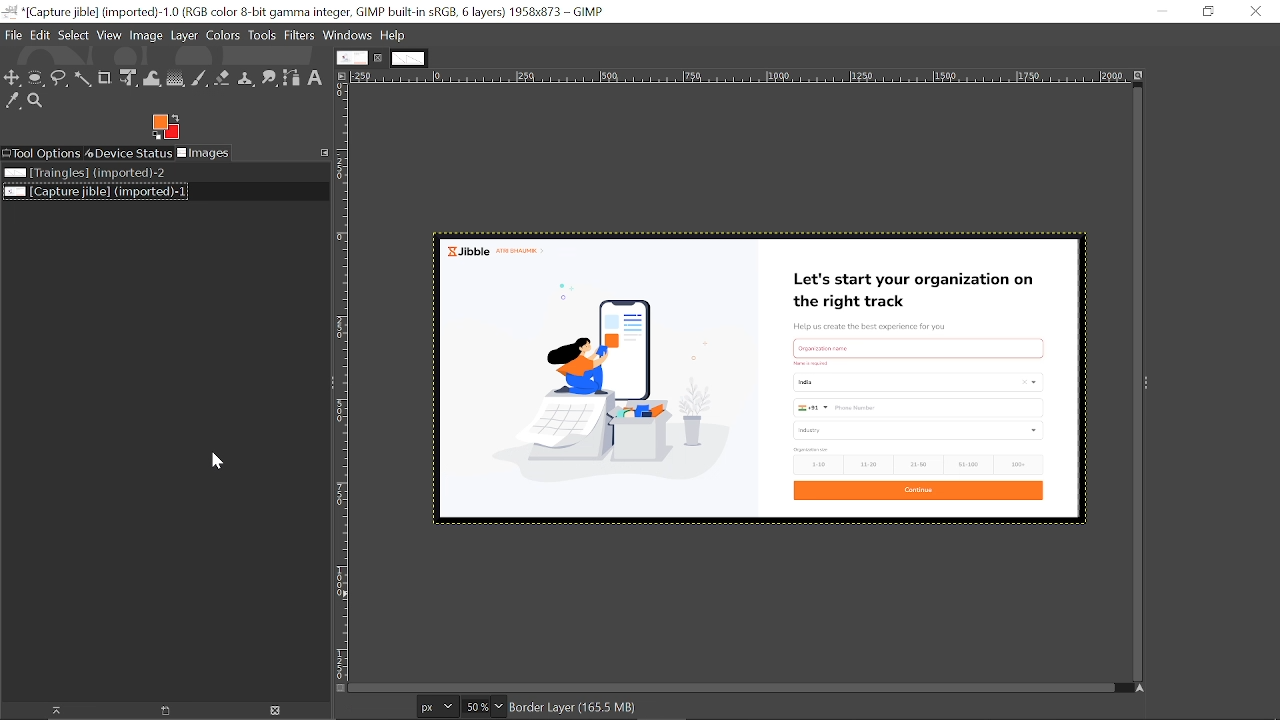  Describe the element at coordinates (13, 78) in the screenshot. I see `Move tool` at that location.